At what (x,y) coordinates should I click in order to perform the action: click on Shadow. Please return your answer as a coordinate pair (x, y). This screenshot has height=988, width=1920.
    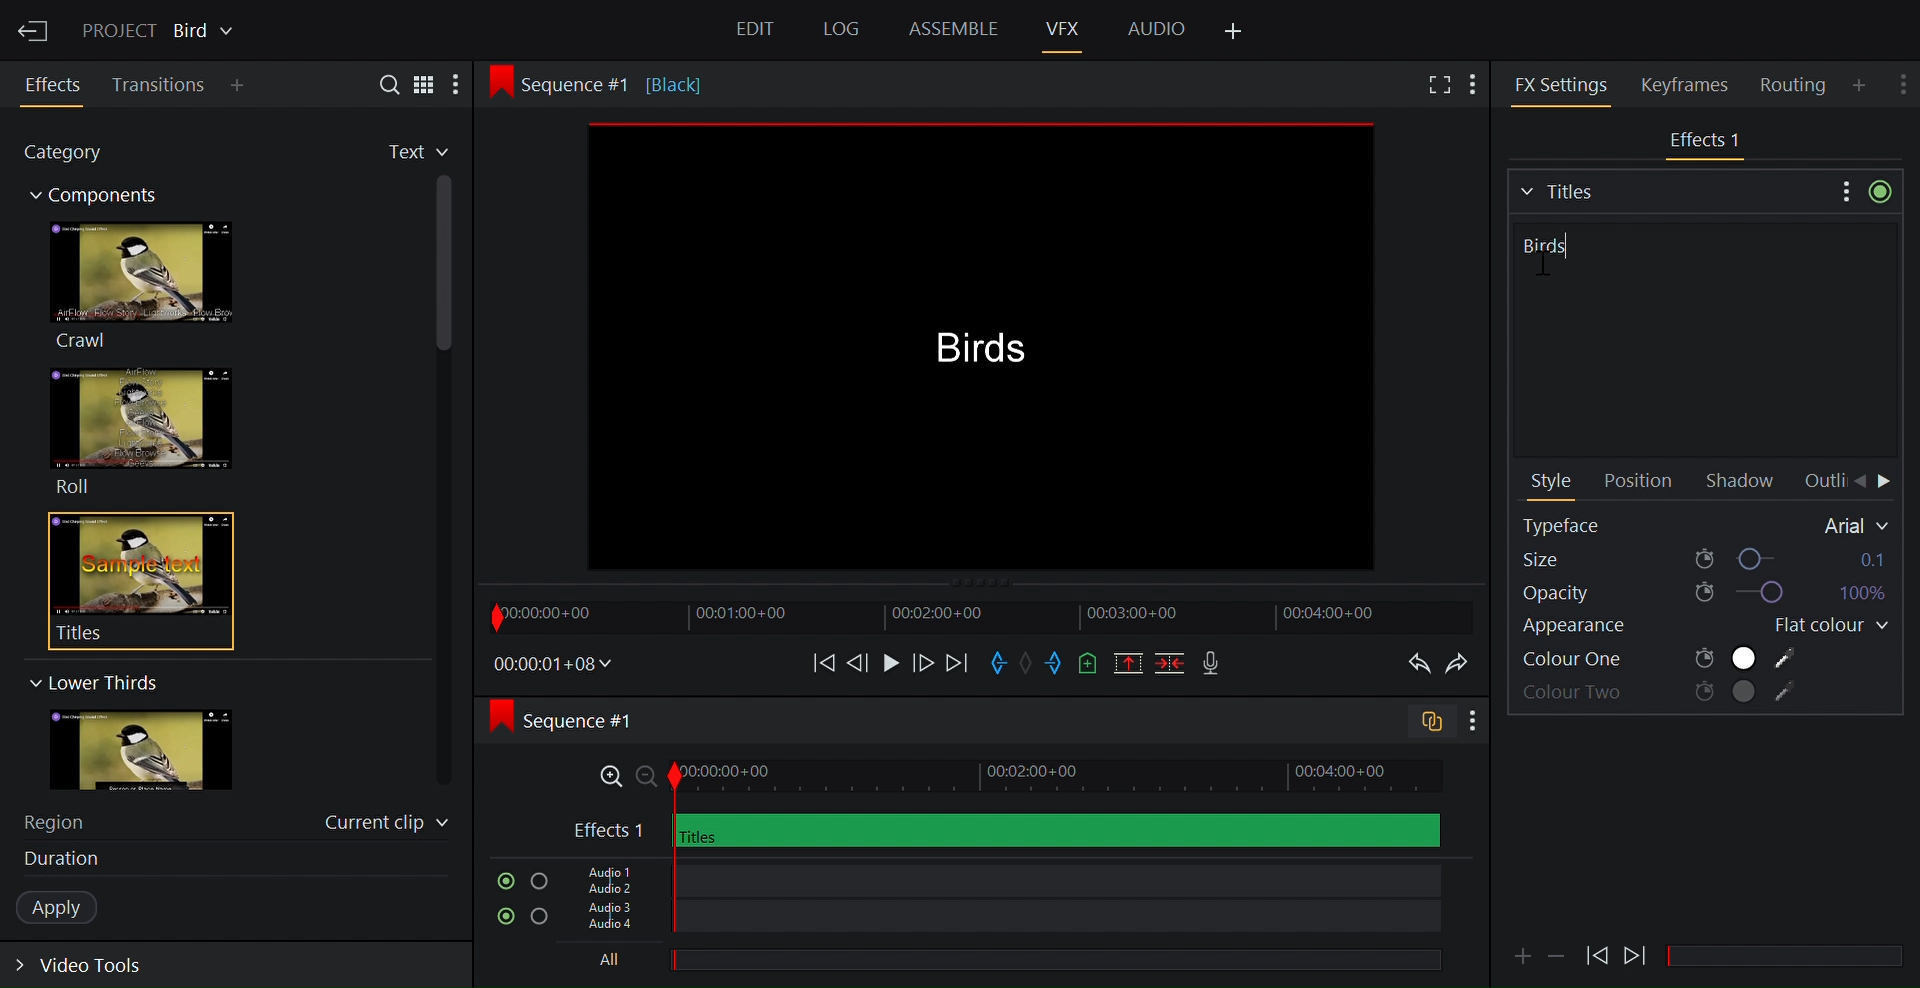
    Looking at the image, I should click on (1745, 482).